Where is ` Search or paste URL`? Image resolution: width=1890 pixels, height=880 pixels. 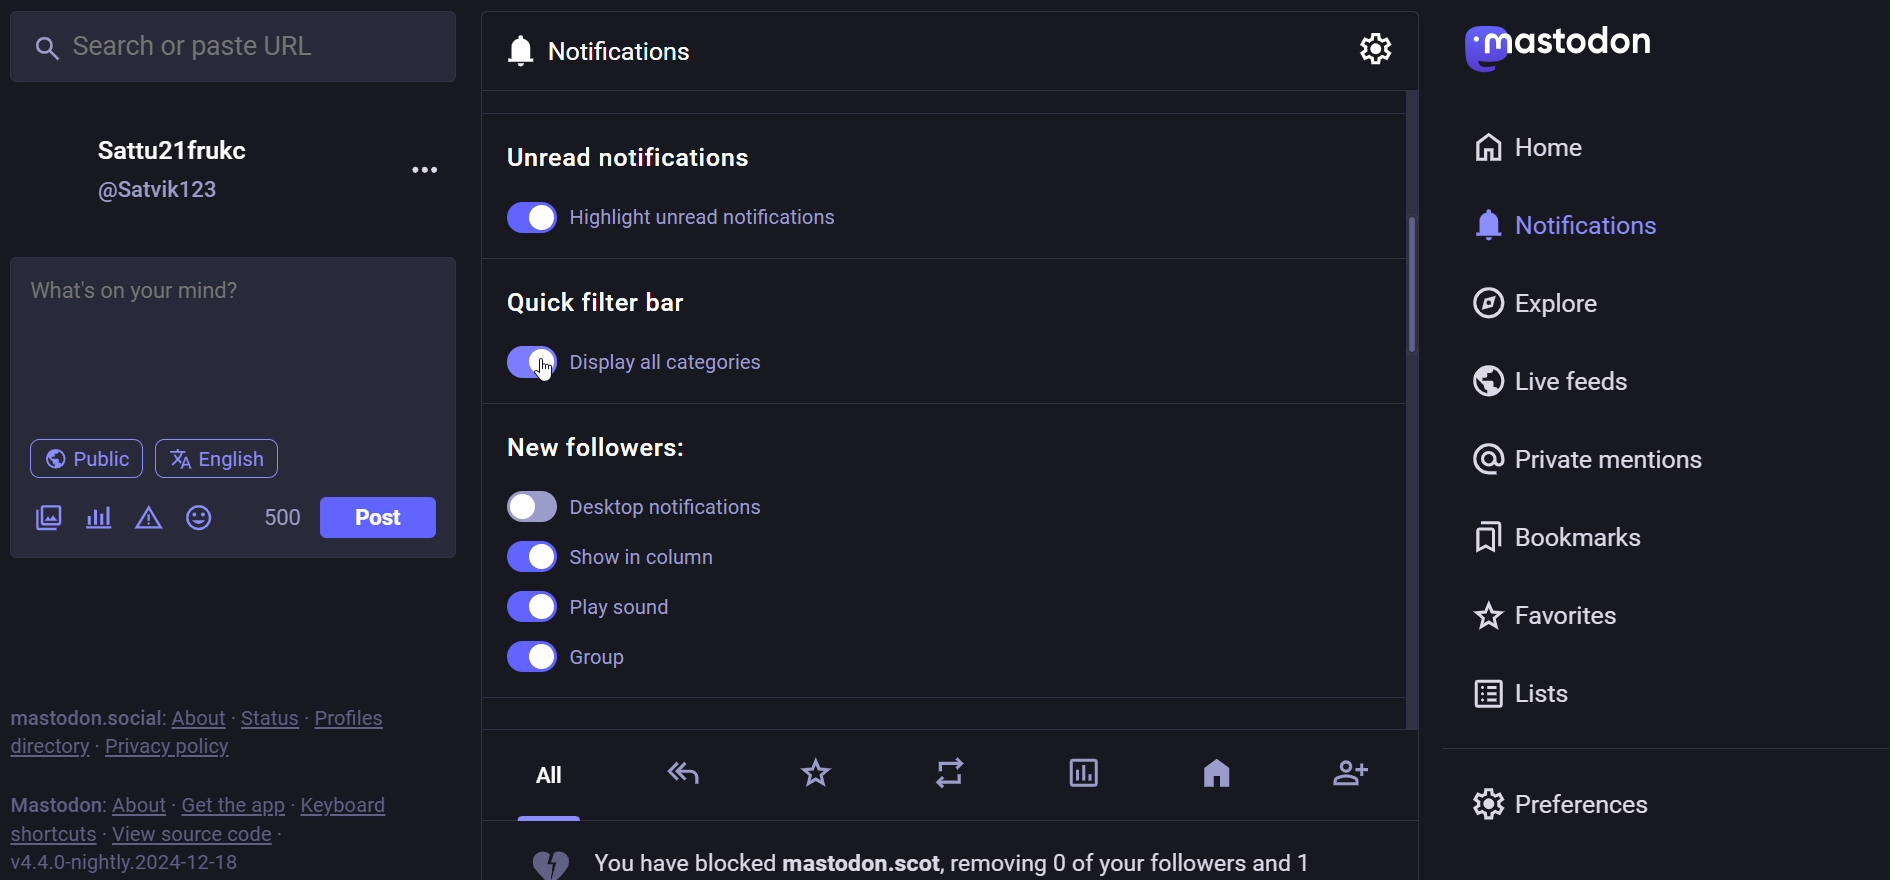
 Search or paste URL is located at coordinates (236, 47).